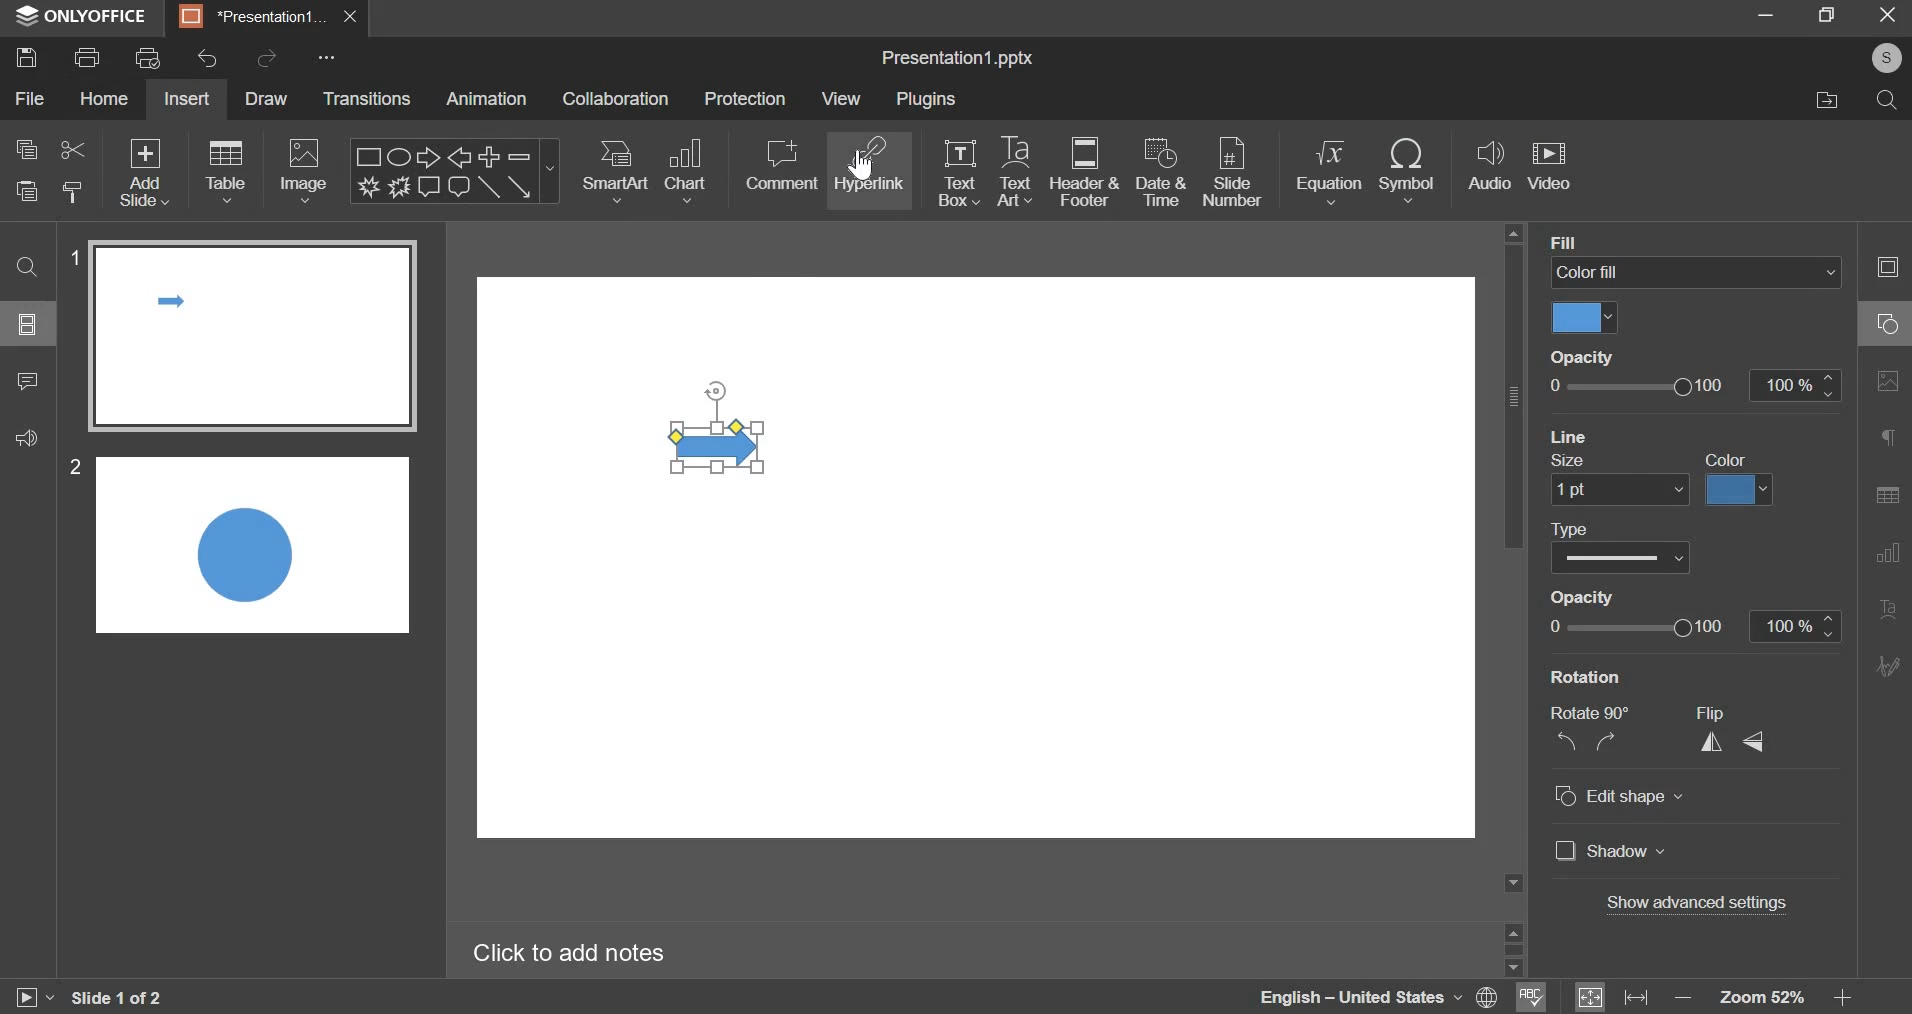 This screenshot has width=1912, height=1014. What do you see at coordinates (74, 149) in the screenshot?
I see `cut` at bounding box center [74, 149].